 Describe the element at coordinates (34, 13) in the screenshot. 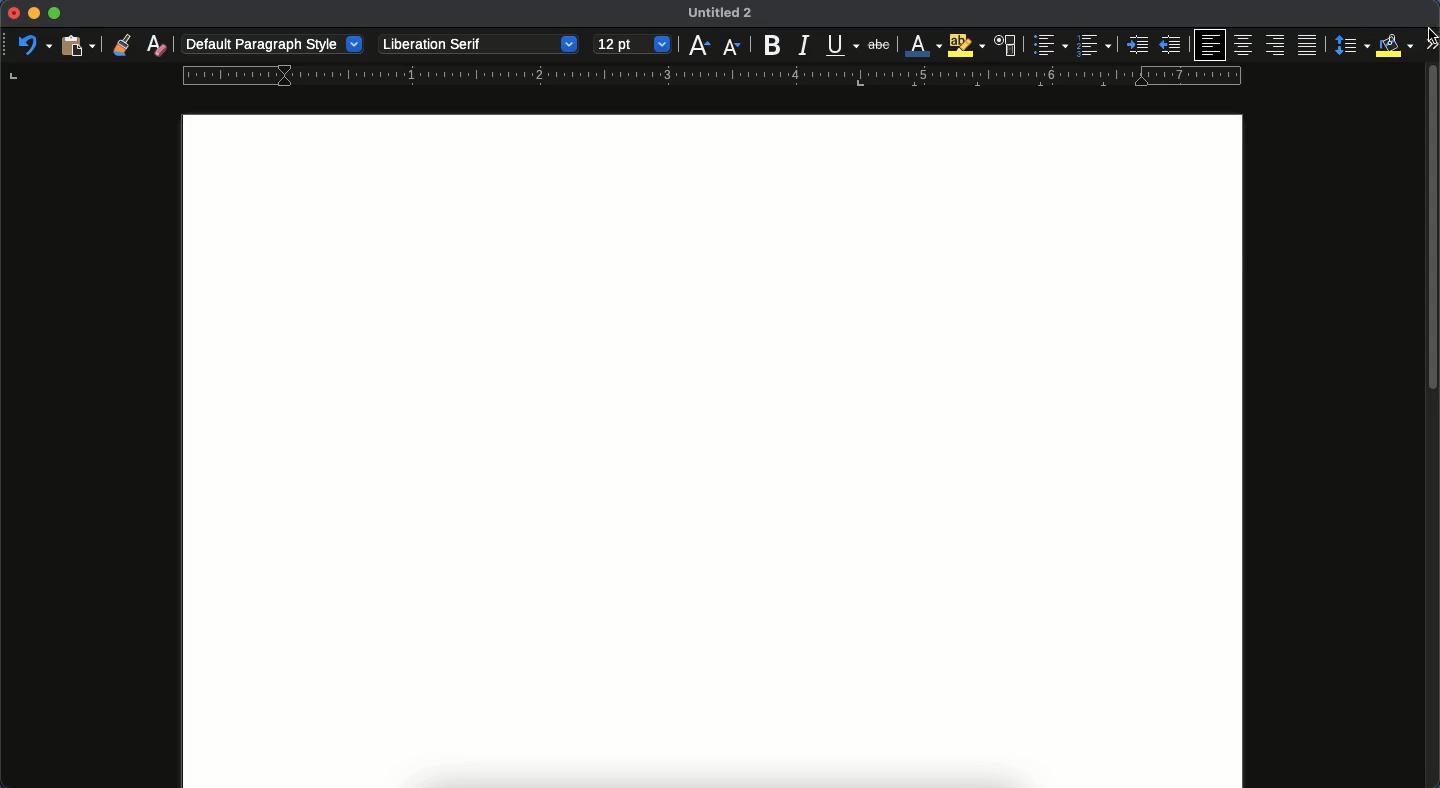

I see `minimize` at that location.